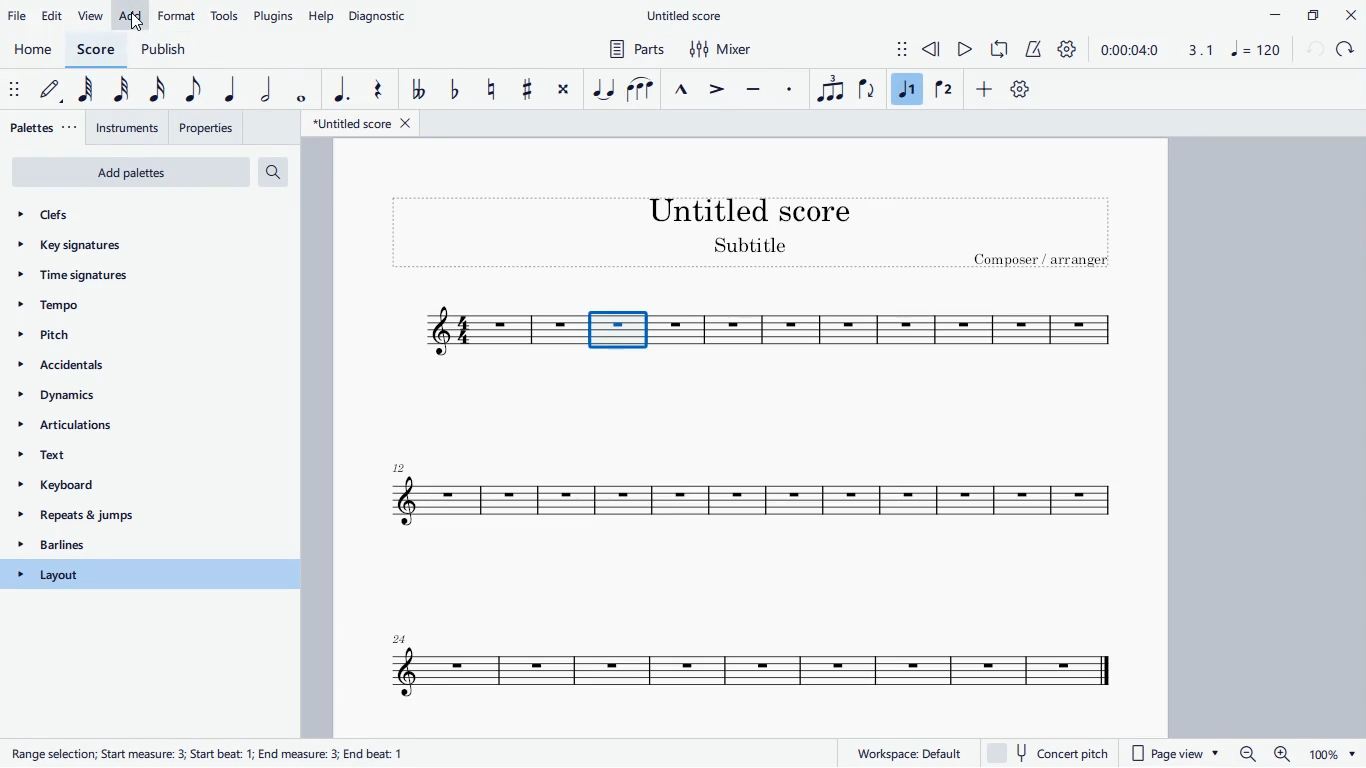 This screenshot has width=1366, height=768. I want to click on mixer, so click(723, 50).